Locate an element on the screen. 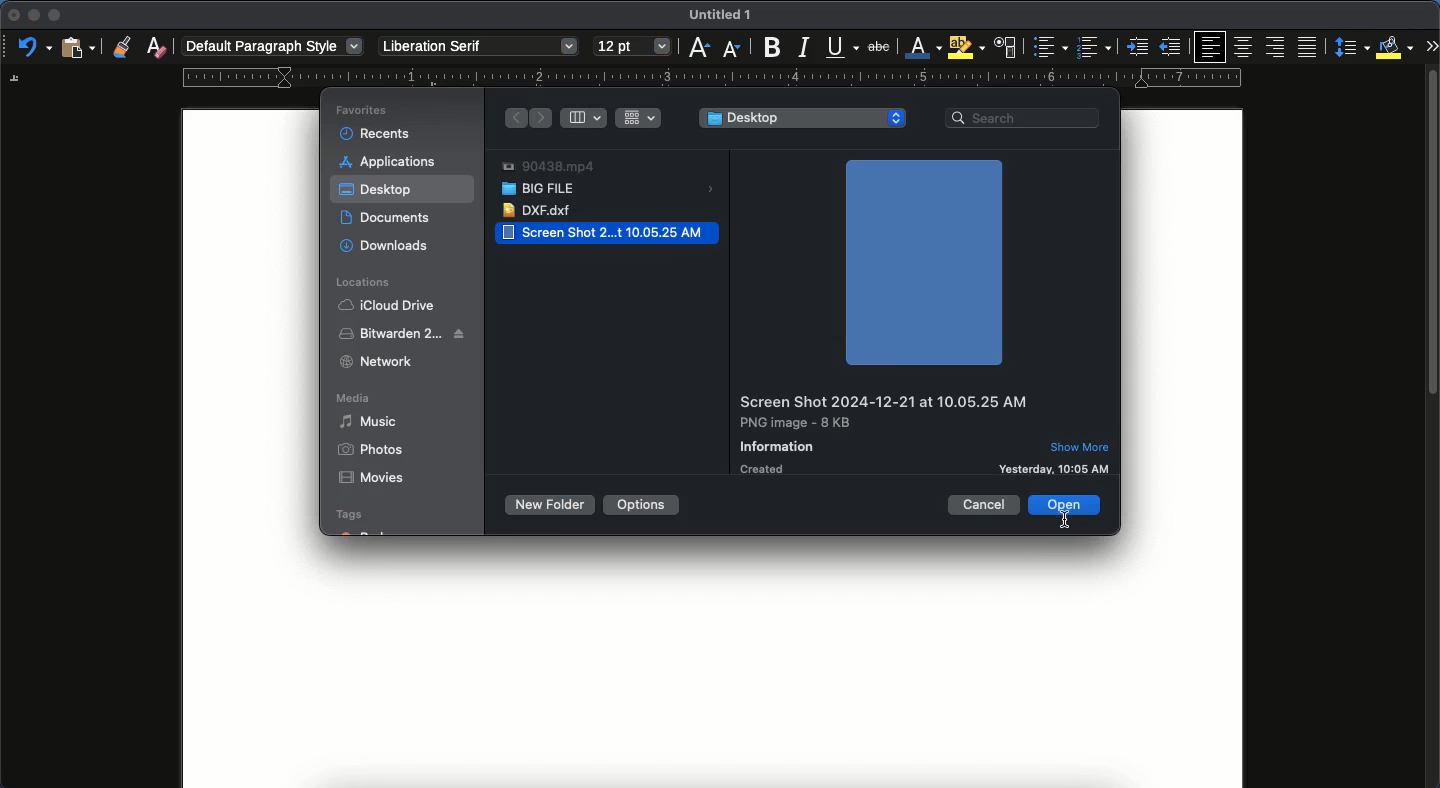 This screenshot has width=1440, height=788. highlight color is located at coordinates (964, 47).